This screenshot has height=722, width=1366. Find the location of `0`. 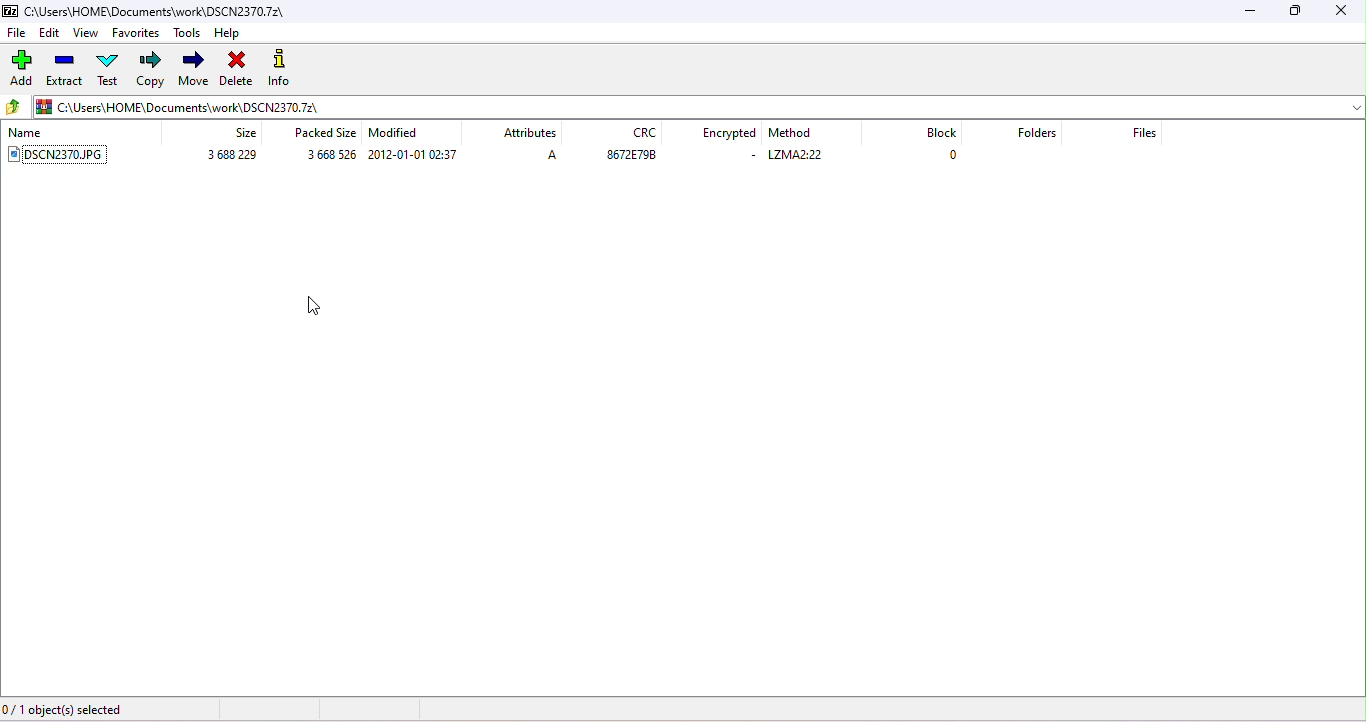

0 is located at coordinates (956, 155).